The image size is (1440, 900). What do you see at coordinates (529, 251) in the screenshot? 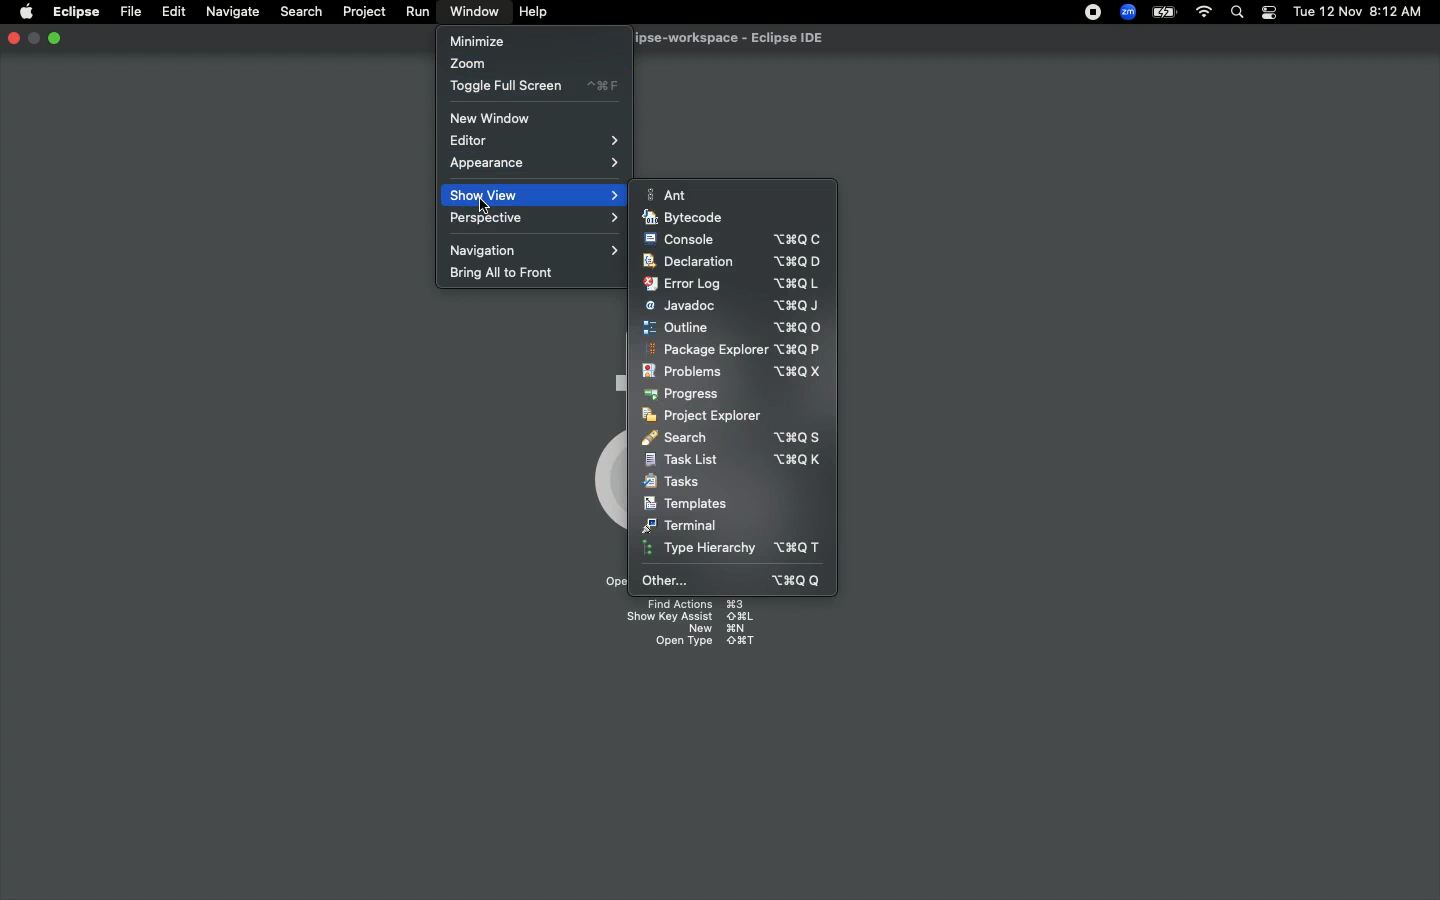
I see `Navigation` at bounding box center [529, 251].